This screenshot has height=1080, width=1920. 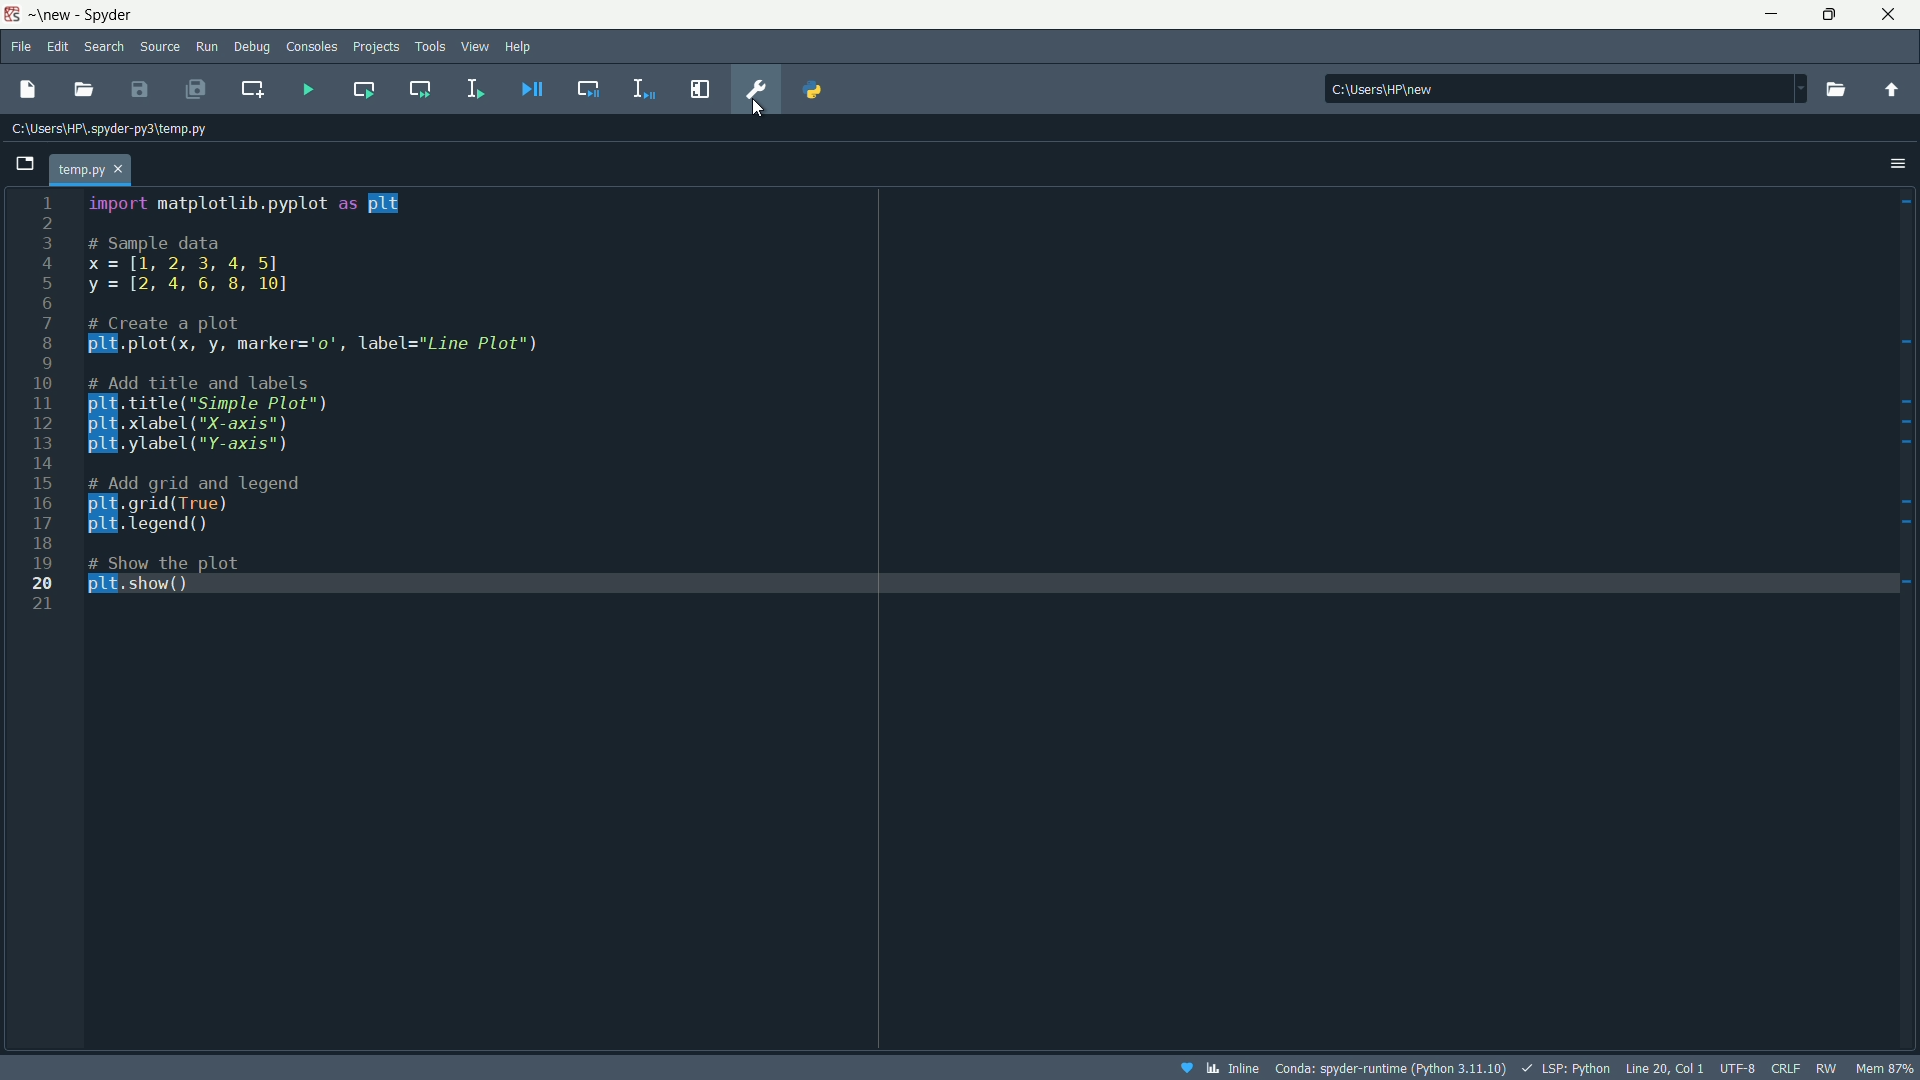 I want to click on run current cell, so click(x=363, y=88).